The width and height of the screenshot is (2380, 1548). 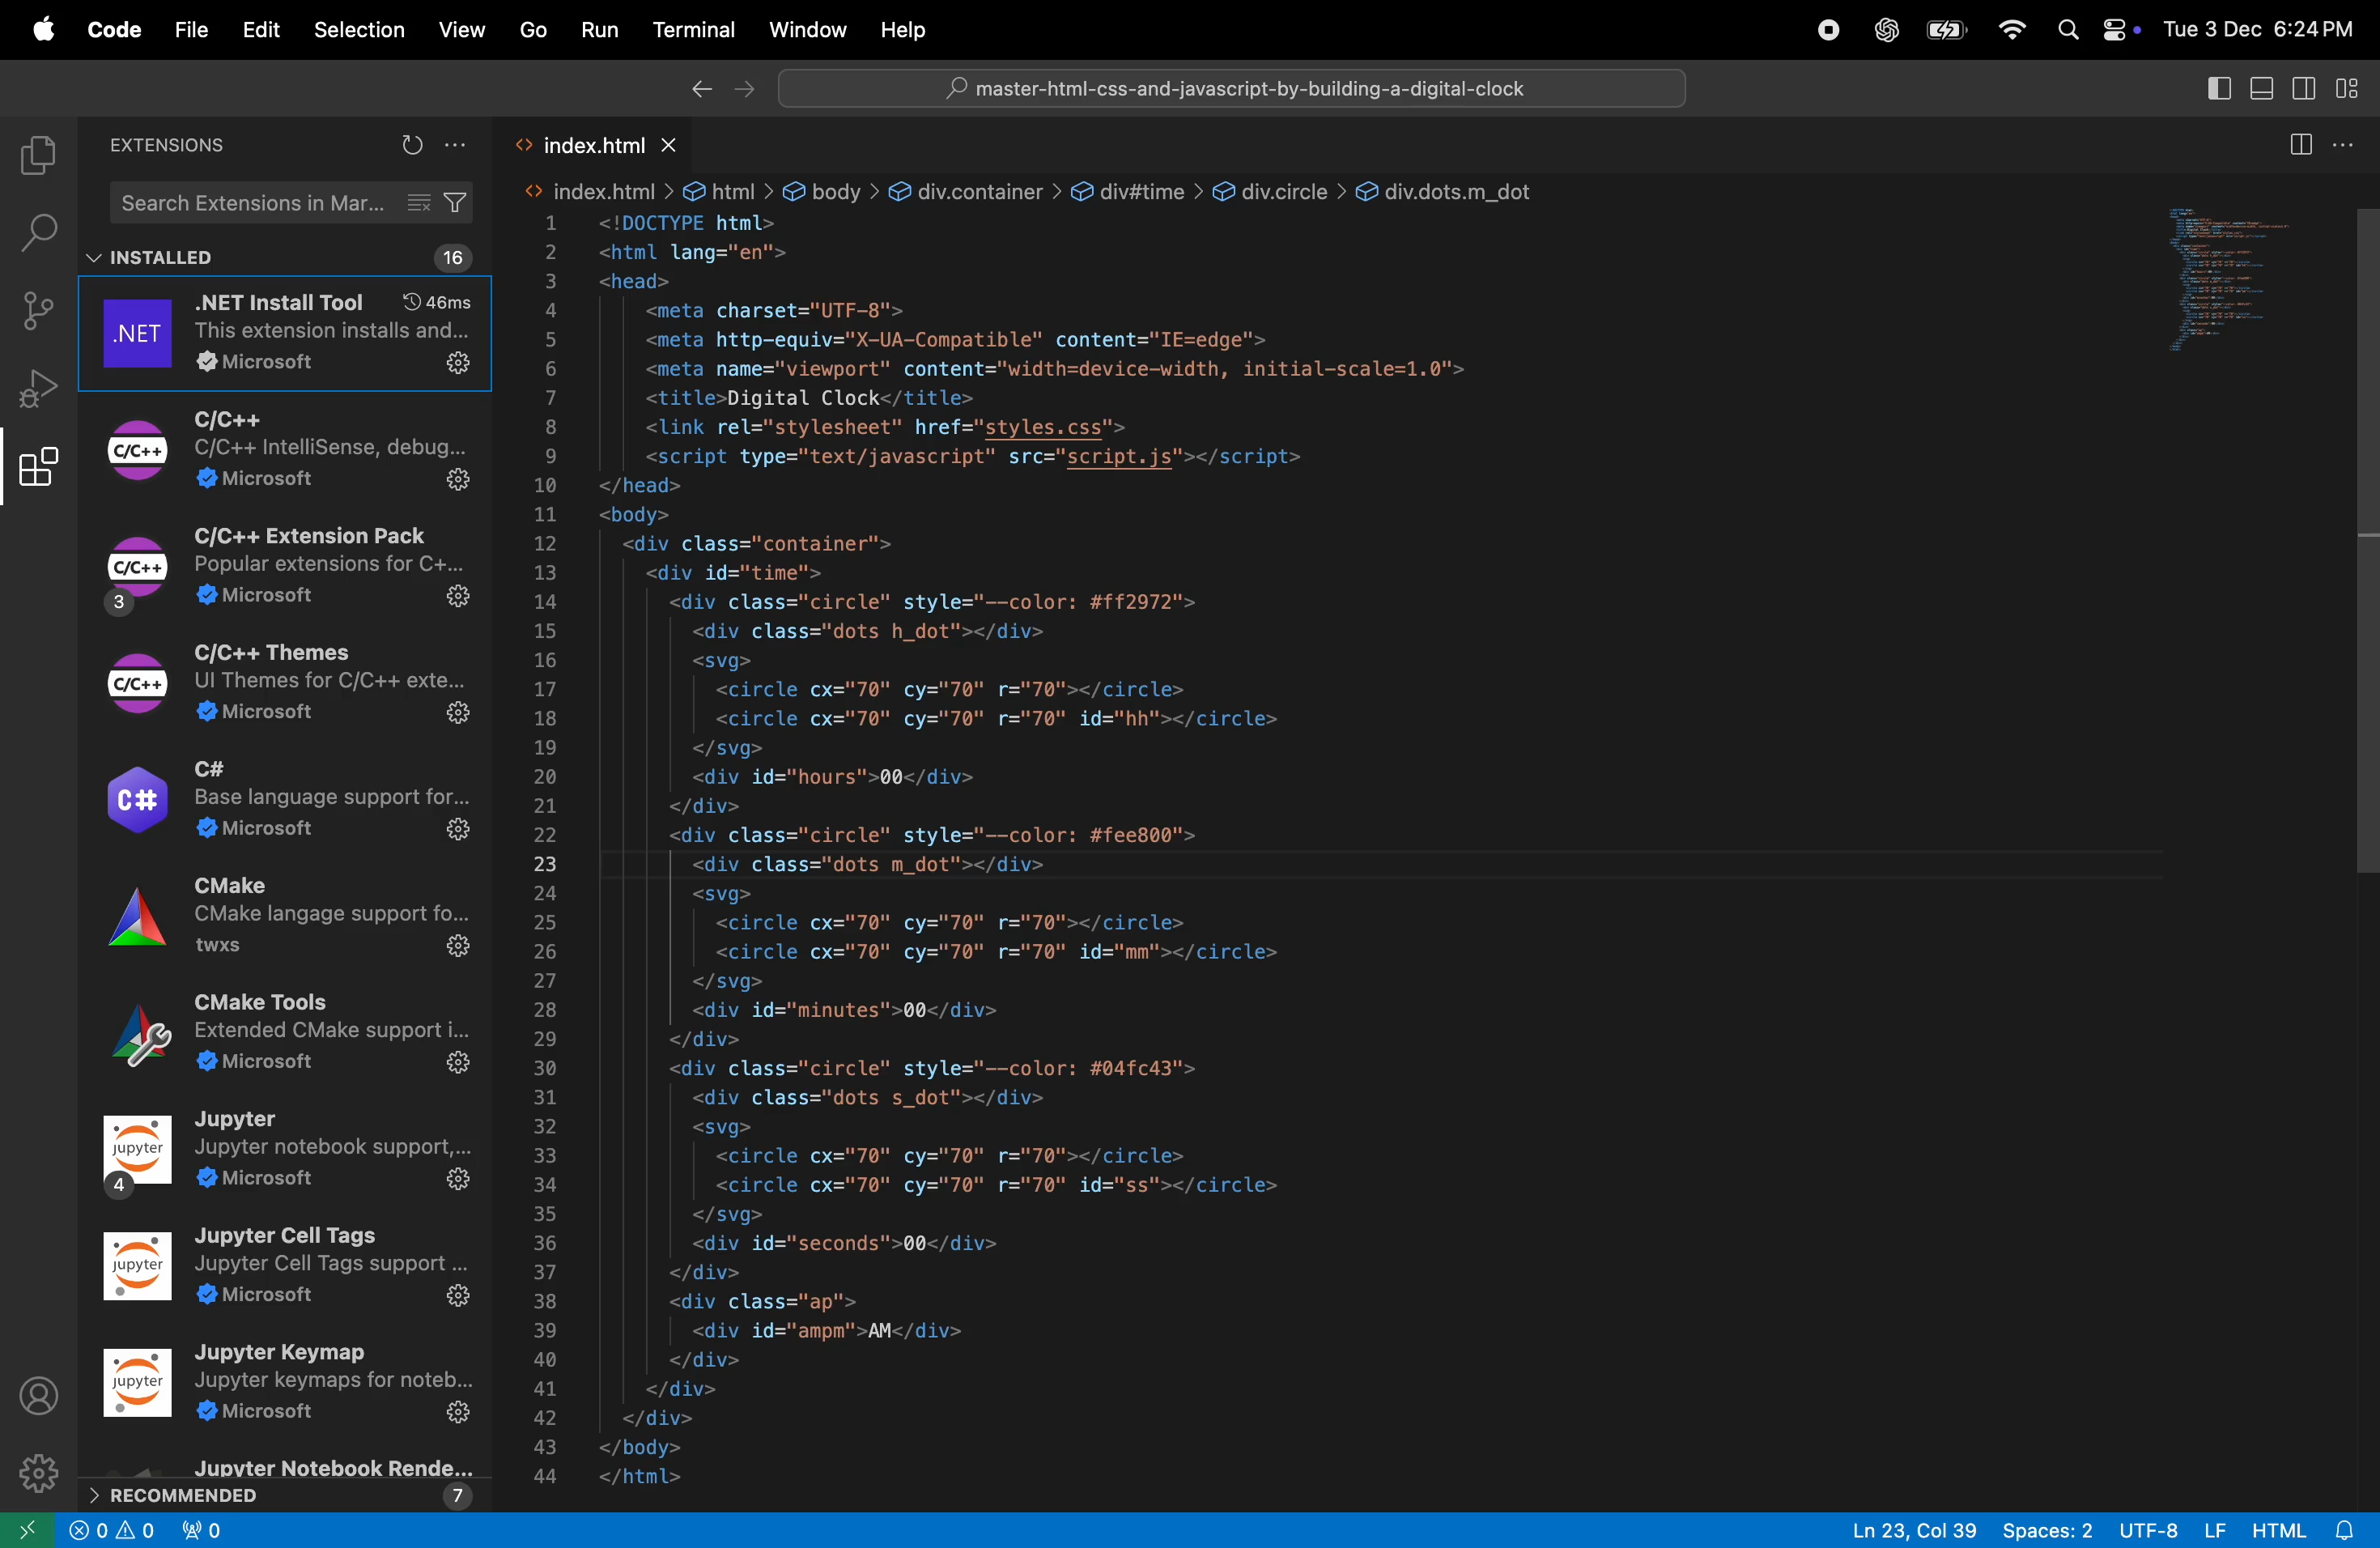 I want to click on Code, so click(x=112, y=27).